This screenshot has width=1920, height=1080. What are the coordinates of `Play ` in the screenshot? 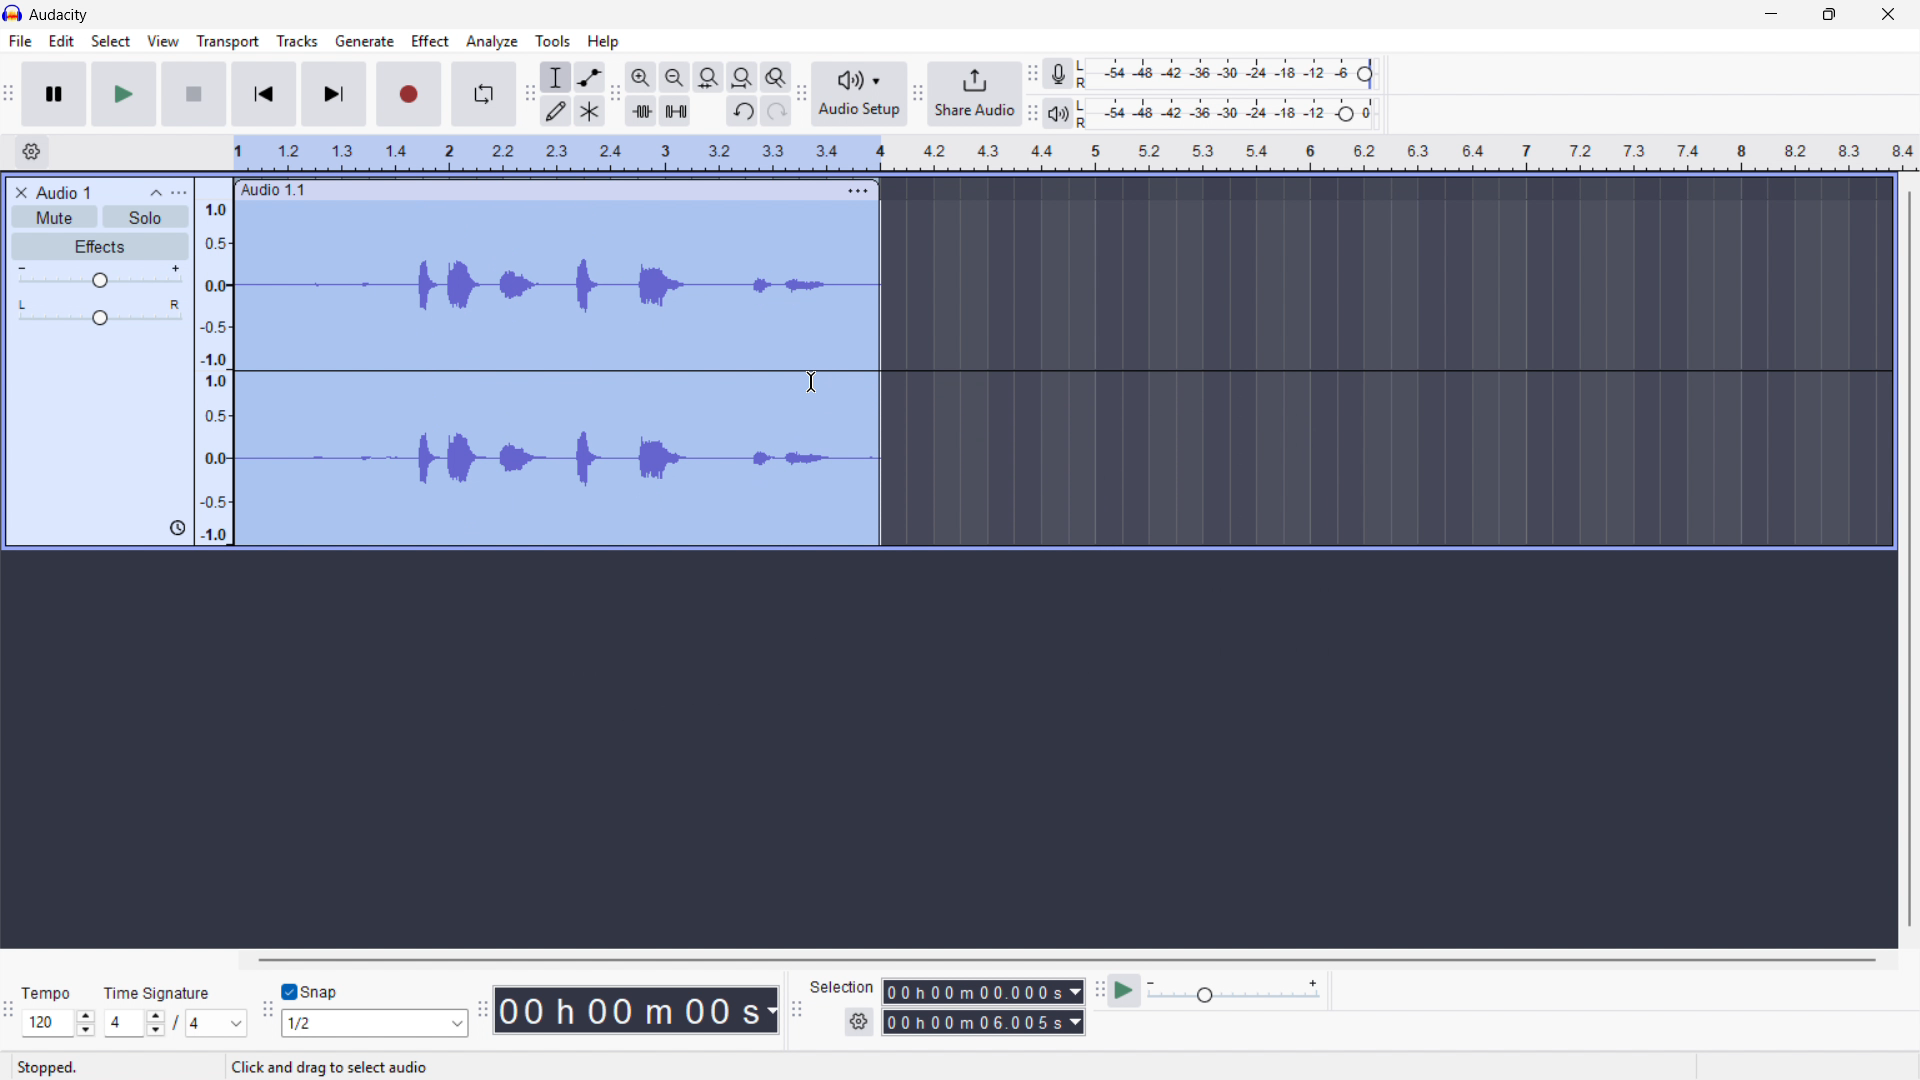 It's located at (123, 94).